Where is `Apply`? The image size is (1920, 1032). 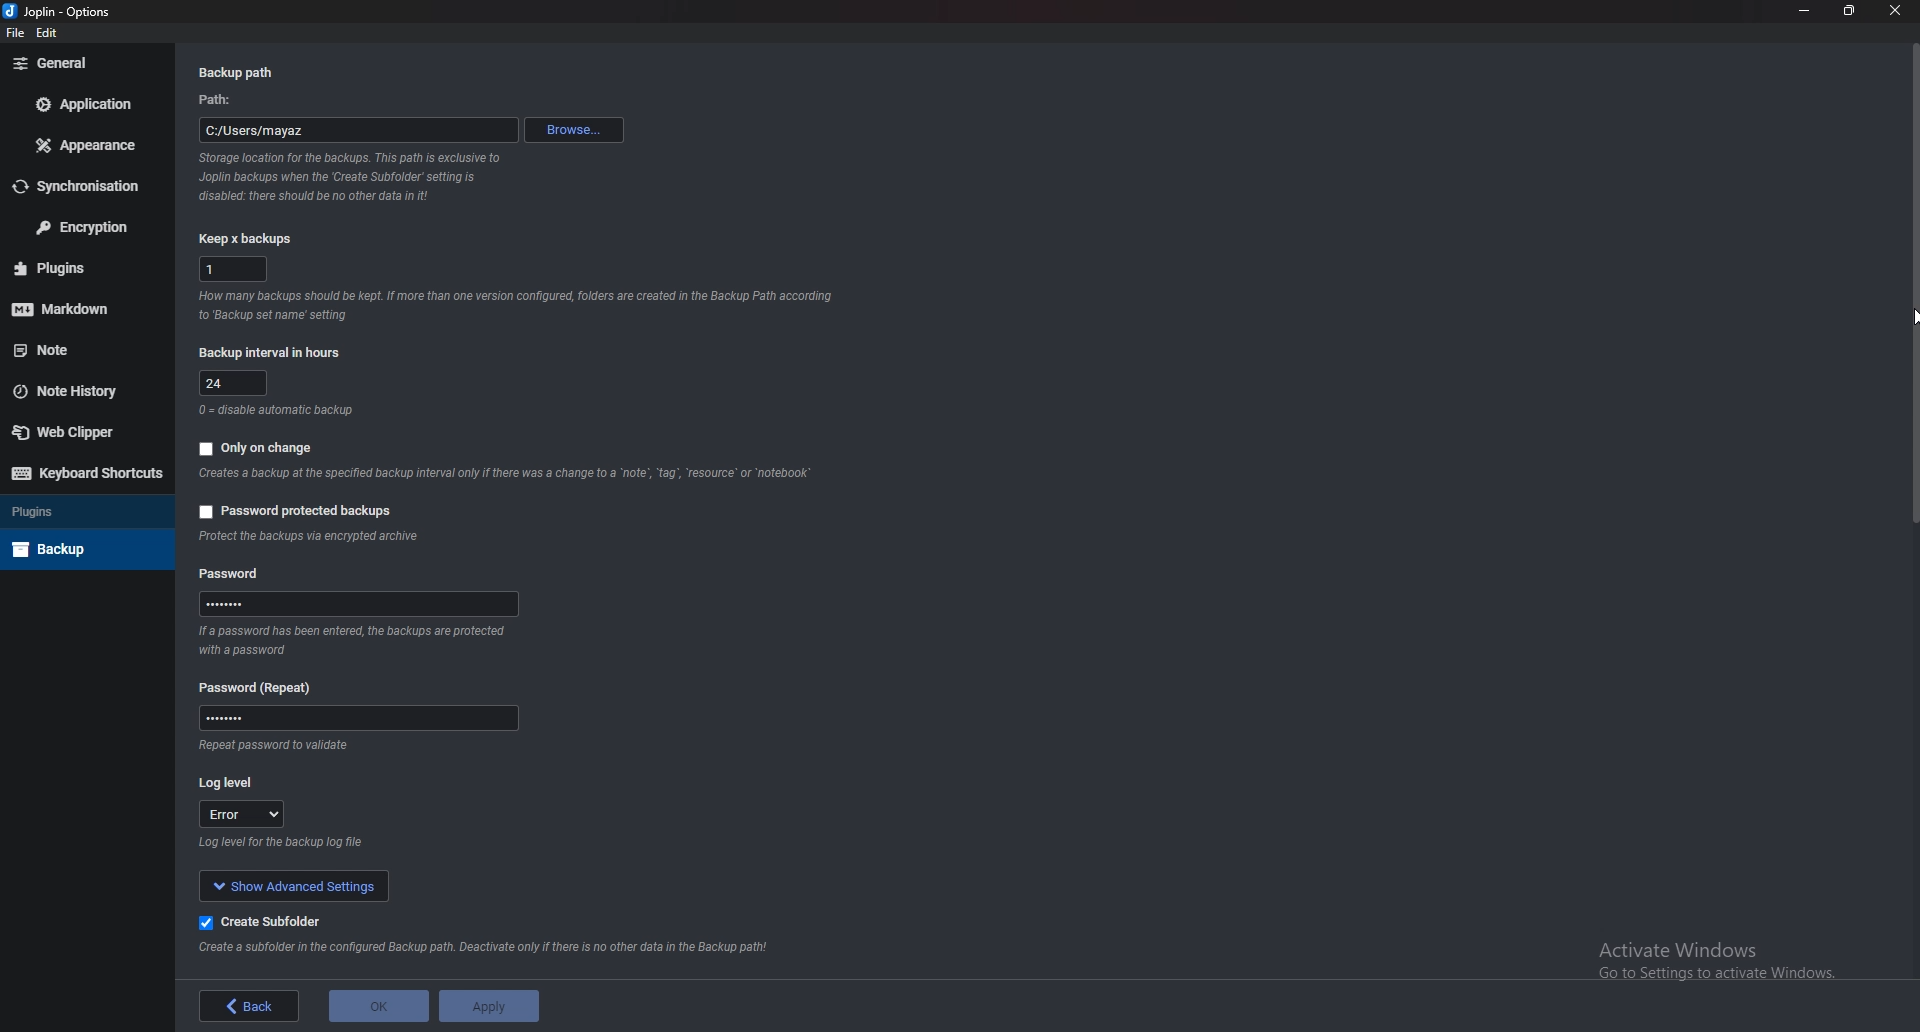 Apply is located at coordinates (489, 1006).